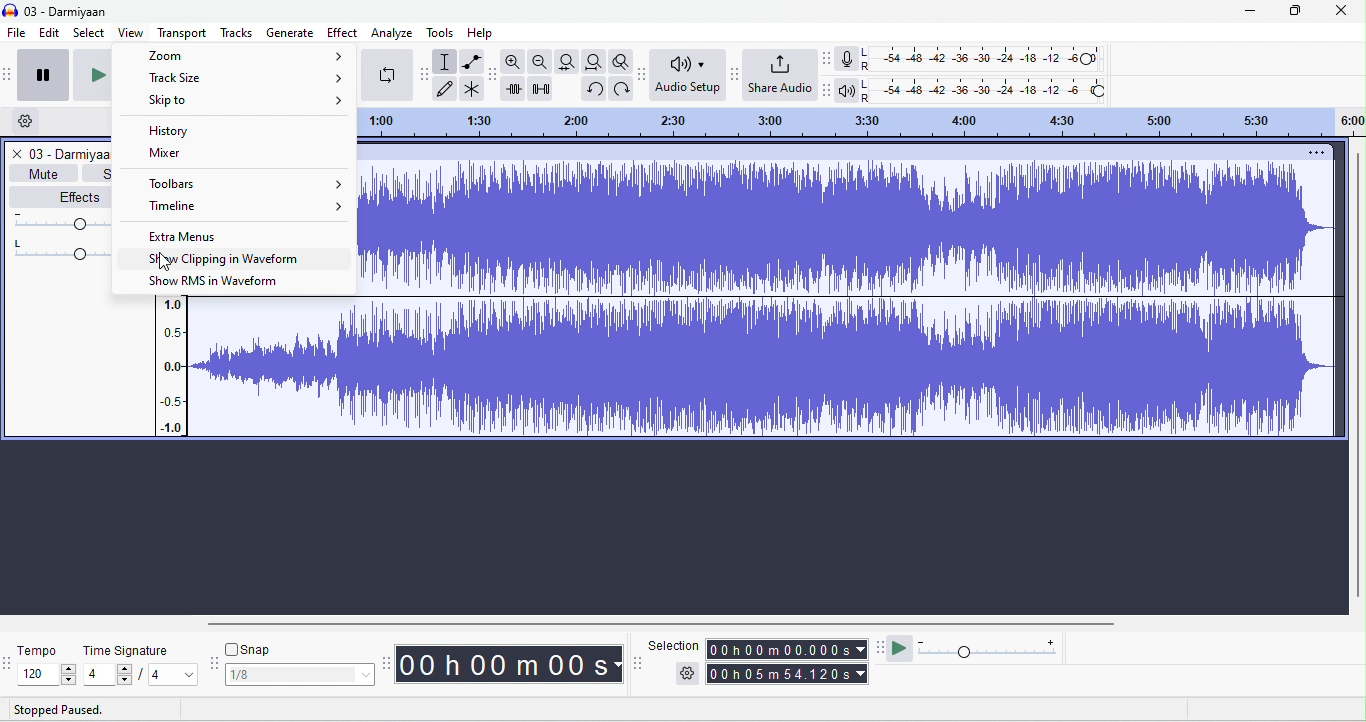  What do you see at coordinates (789, 648) in the screenshot?
I see `selection time` at bounding box center [789, 648].